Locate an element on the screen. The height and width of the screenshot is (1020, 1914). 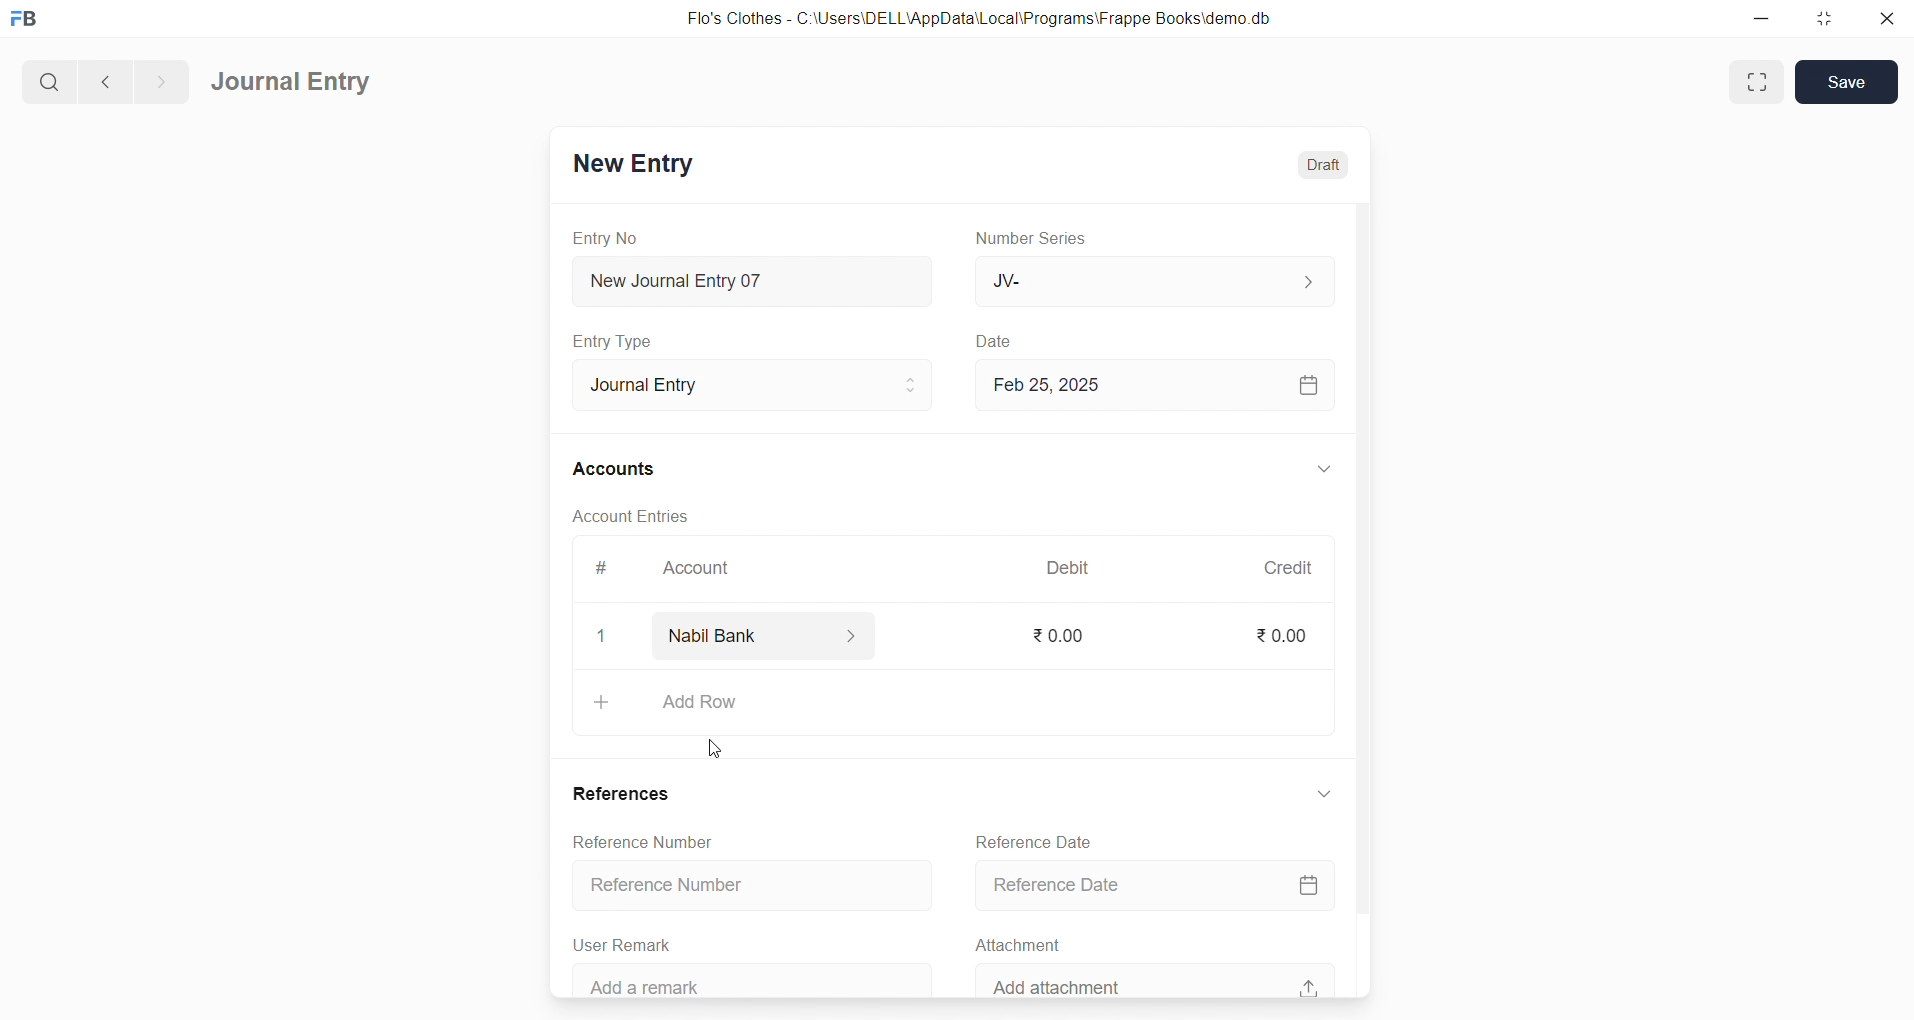
₹ 0.00 is located at coordinates (1280, 635).